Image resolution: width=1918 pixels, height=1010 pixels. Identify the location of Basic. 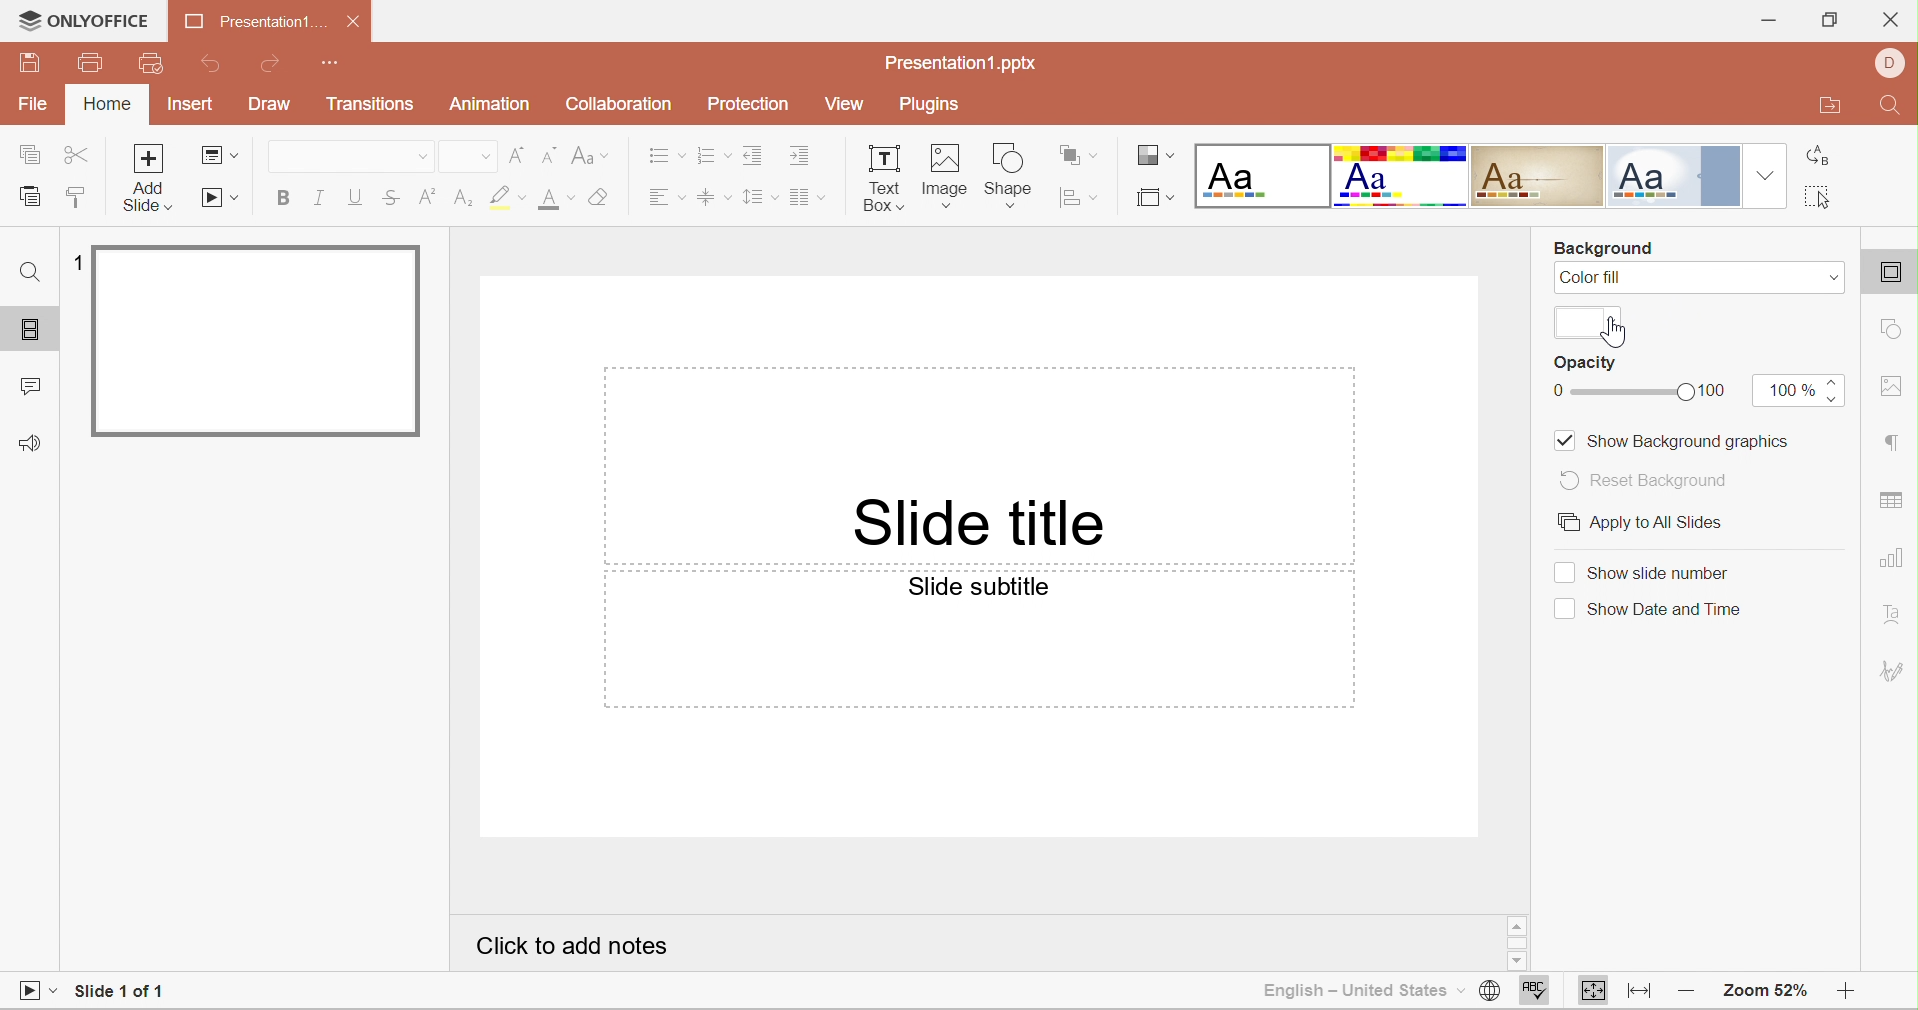
(1402, 175).